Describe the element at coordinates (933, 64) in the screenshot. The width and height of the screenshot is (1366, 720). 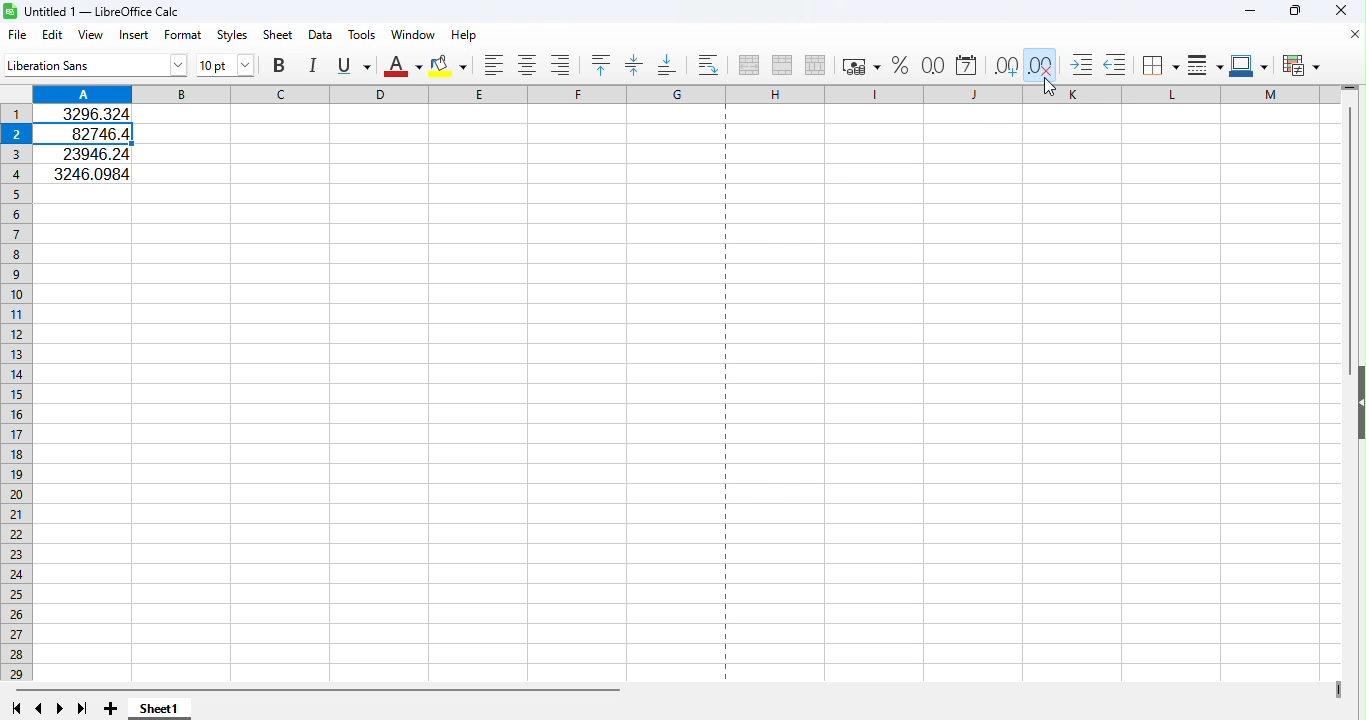
I see `Format as decimal` at that location.